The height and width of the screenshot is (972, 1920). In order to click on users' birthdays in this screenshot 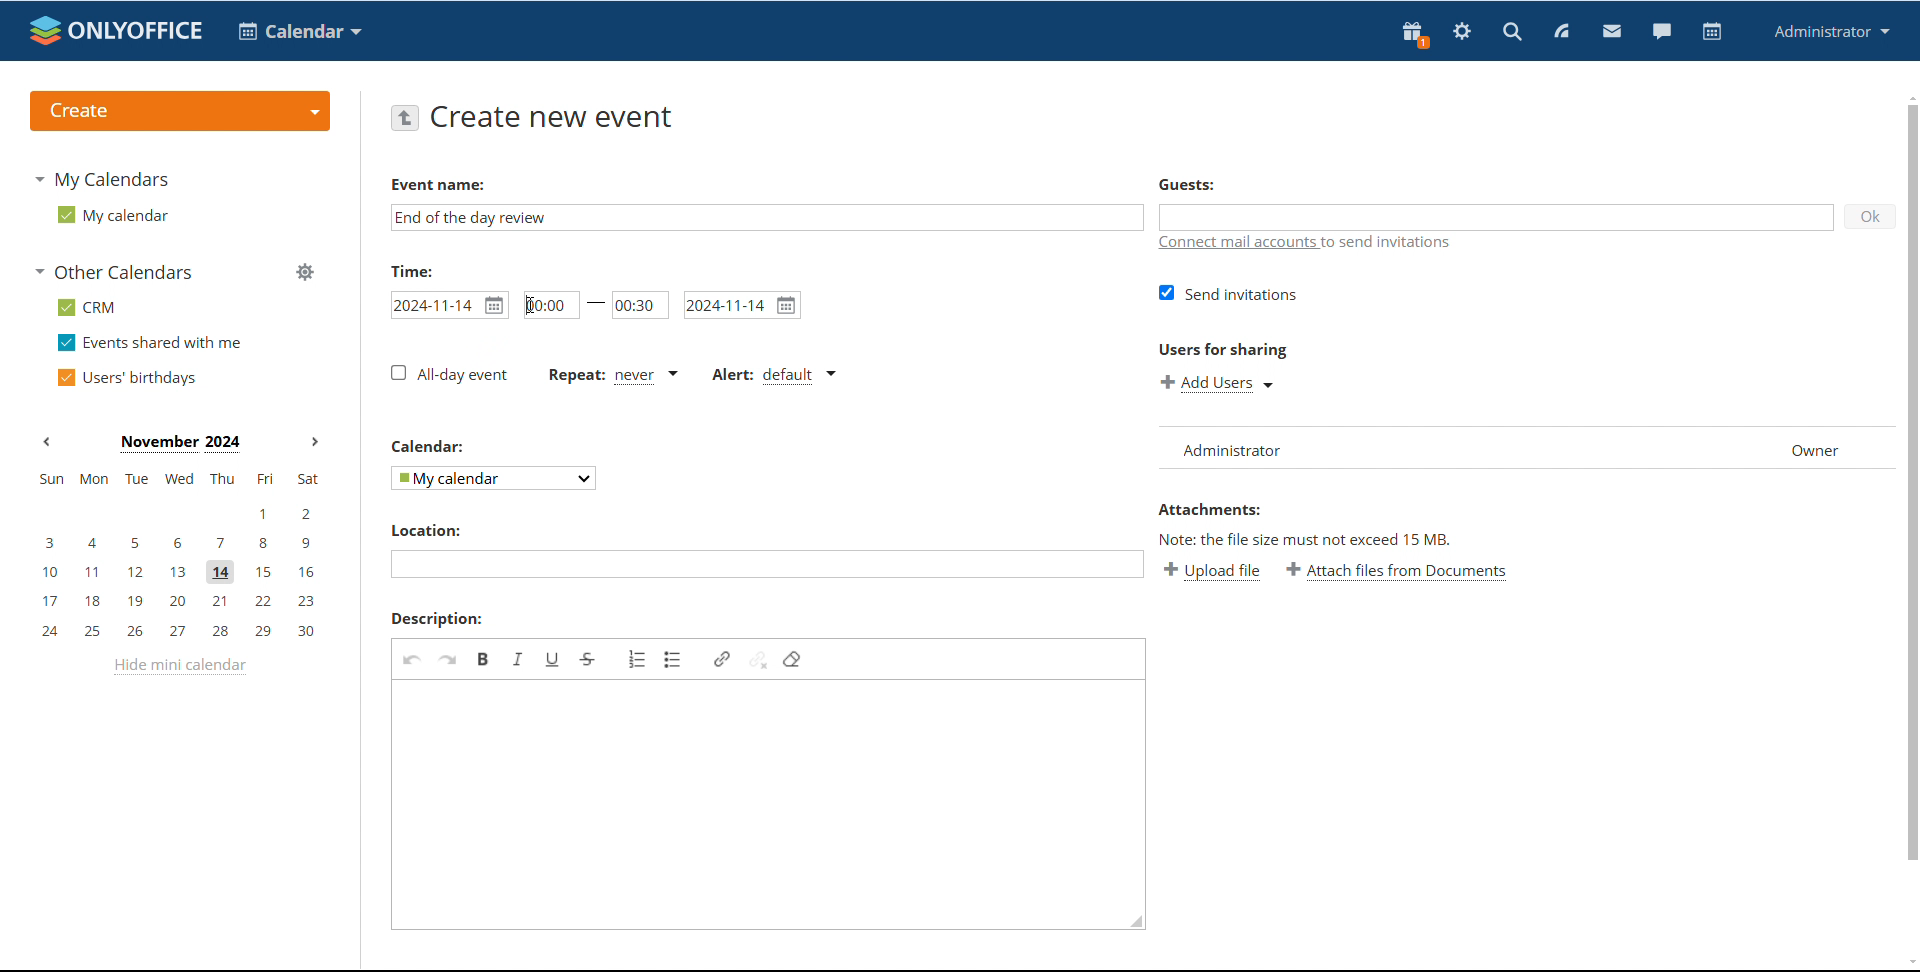, I will do `click(125, 378)`.